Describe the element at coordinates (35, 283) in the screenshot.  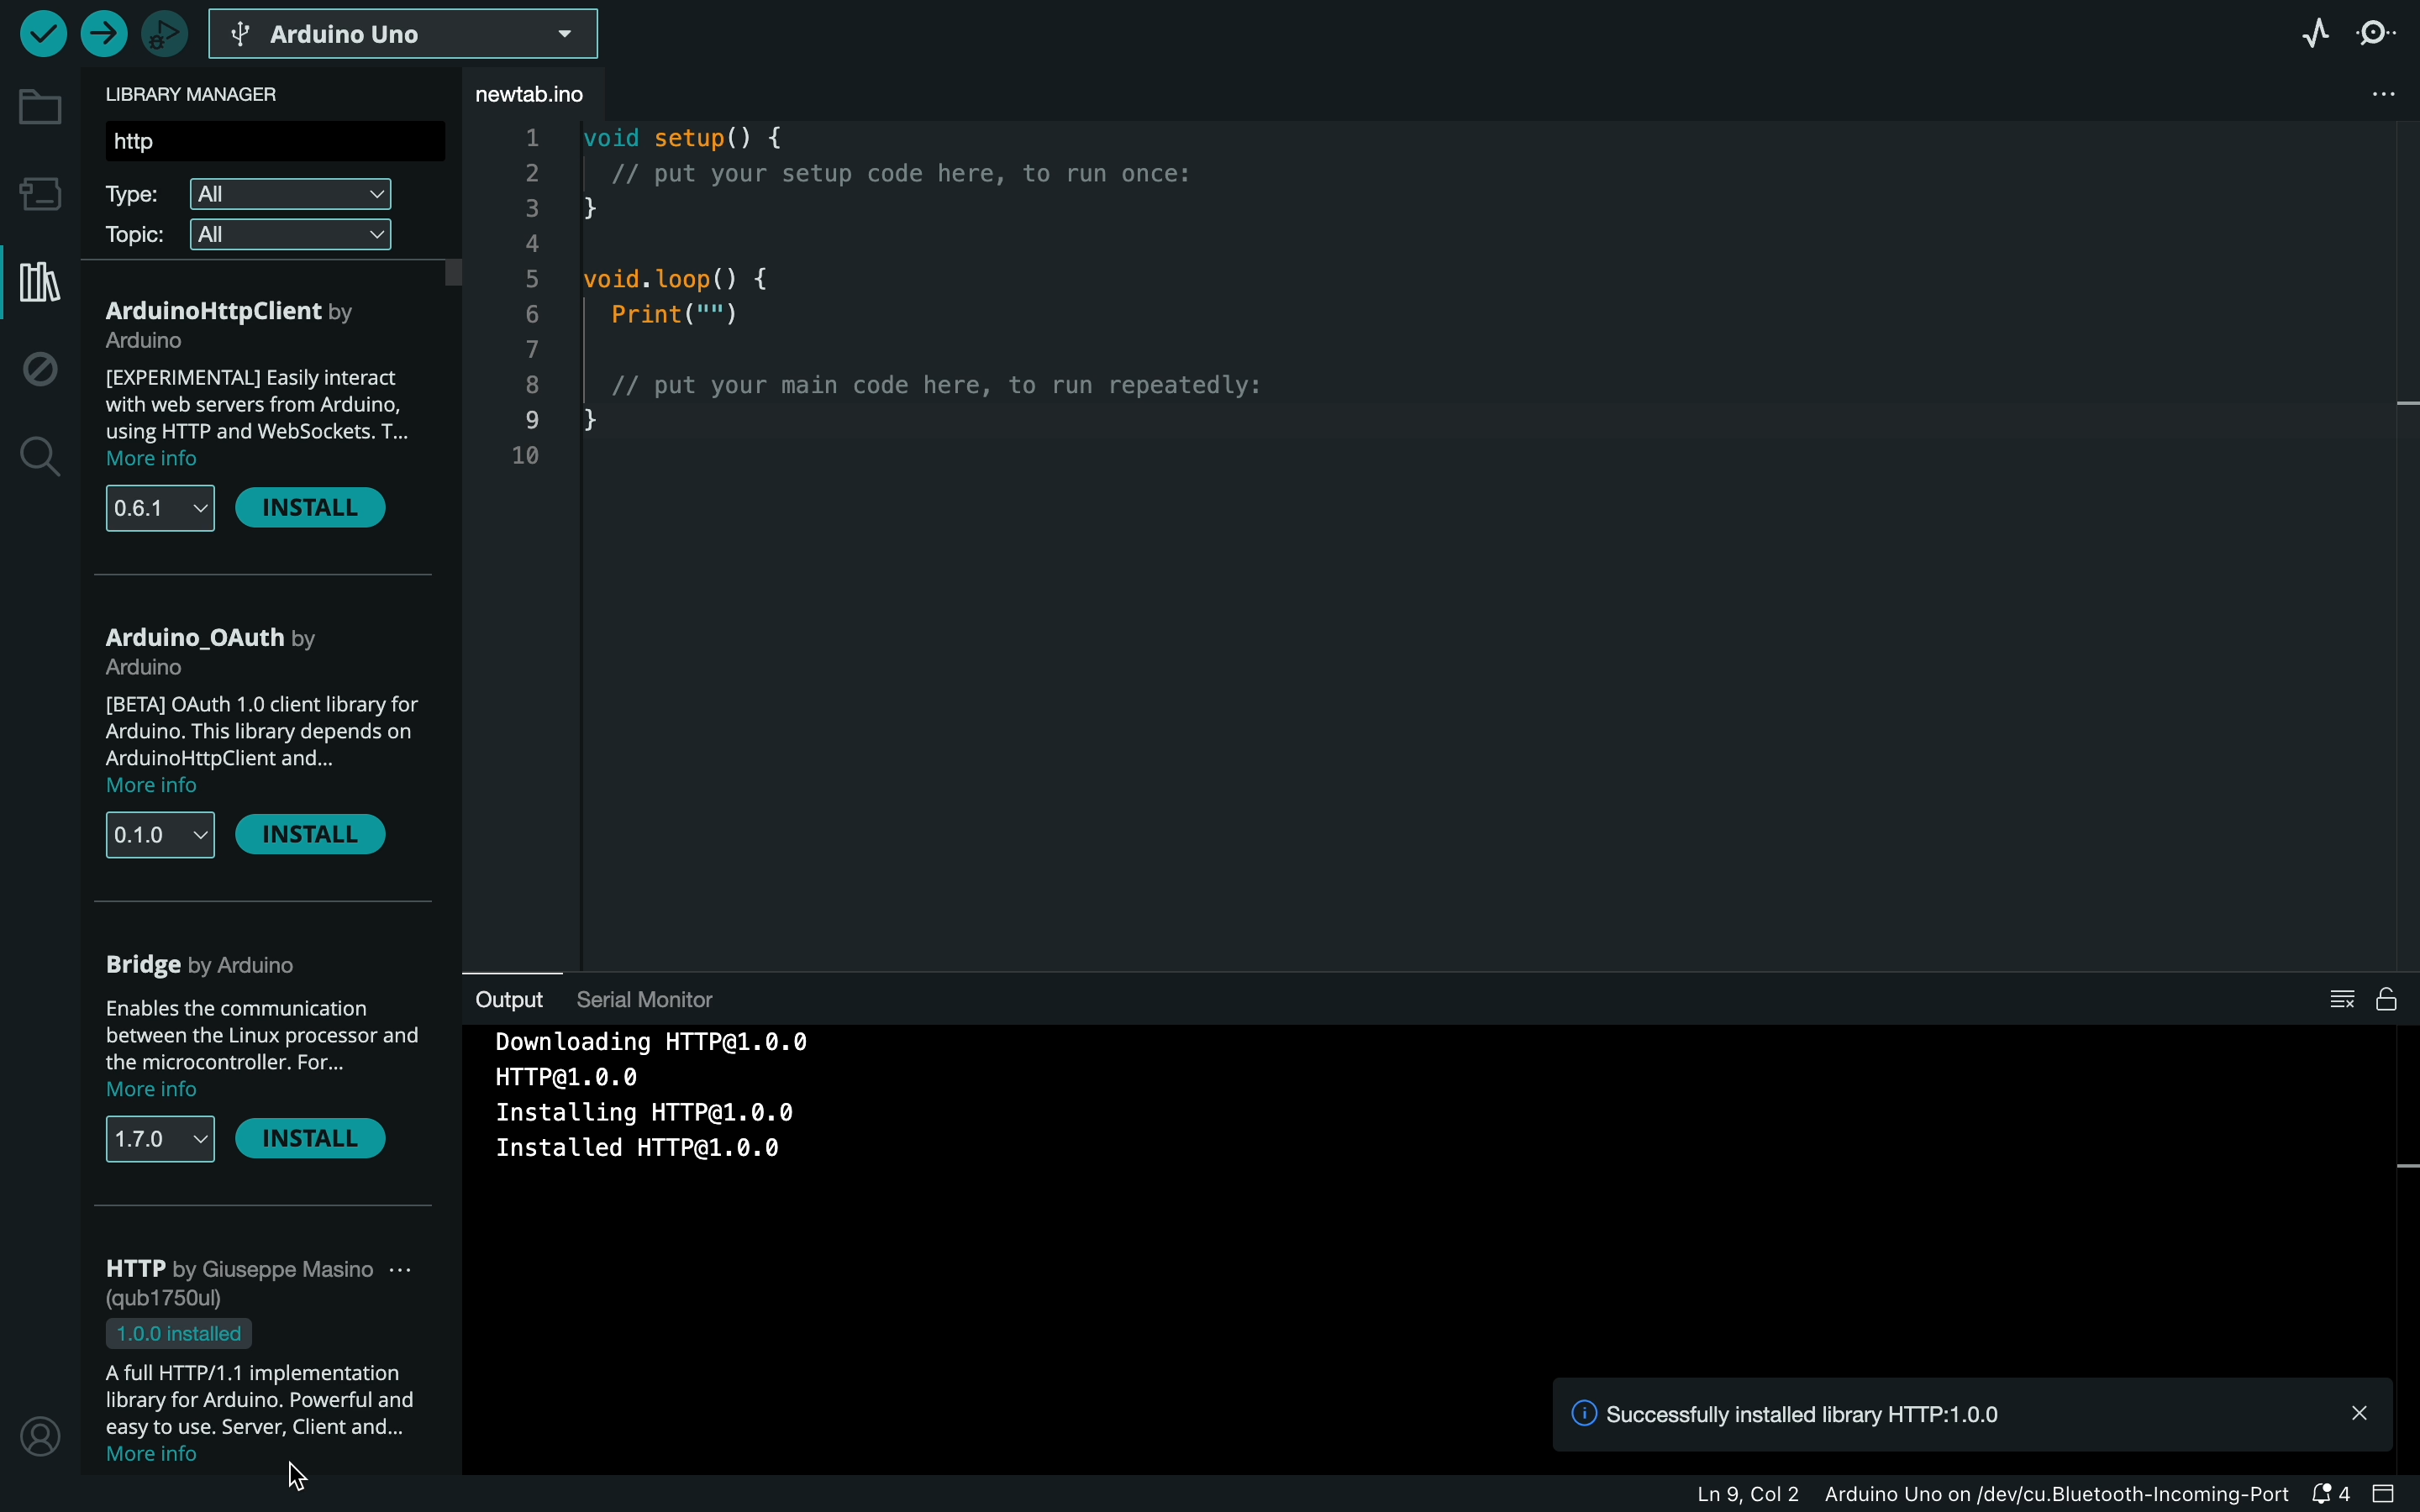
I see `library manager` at that location.